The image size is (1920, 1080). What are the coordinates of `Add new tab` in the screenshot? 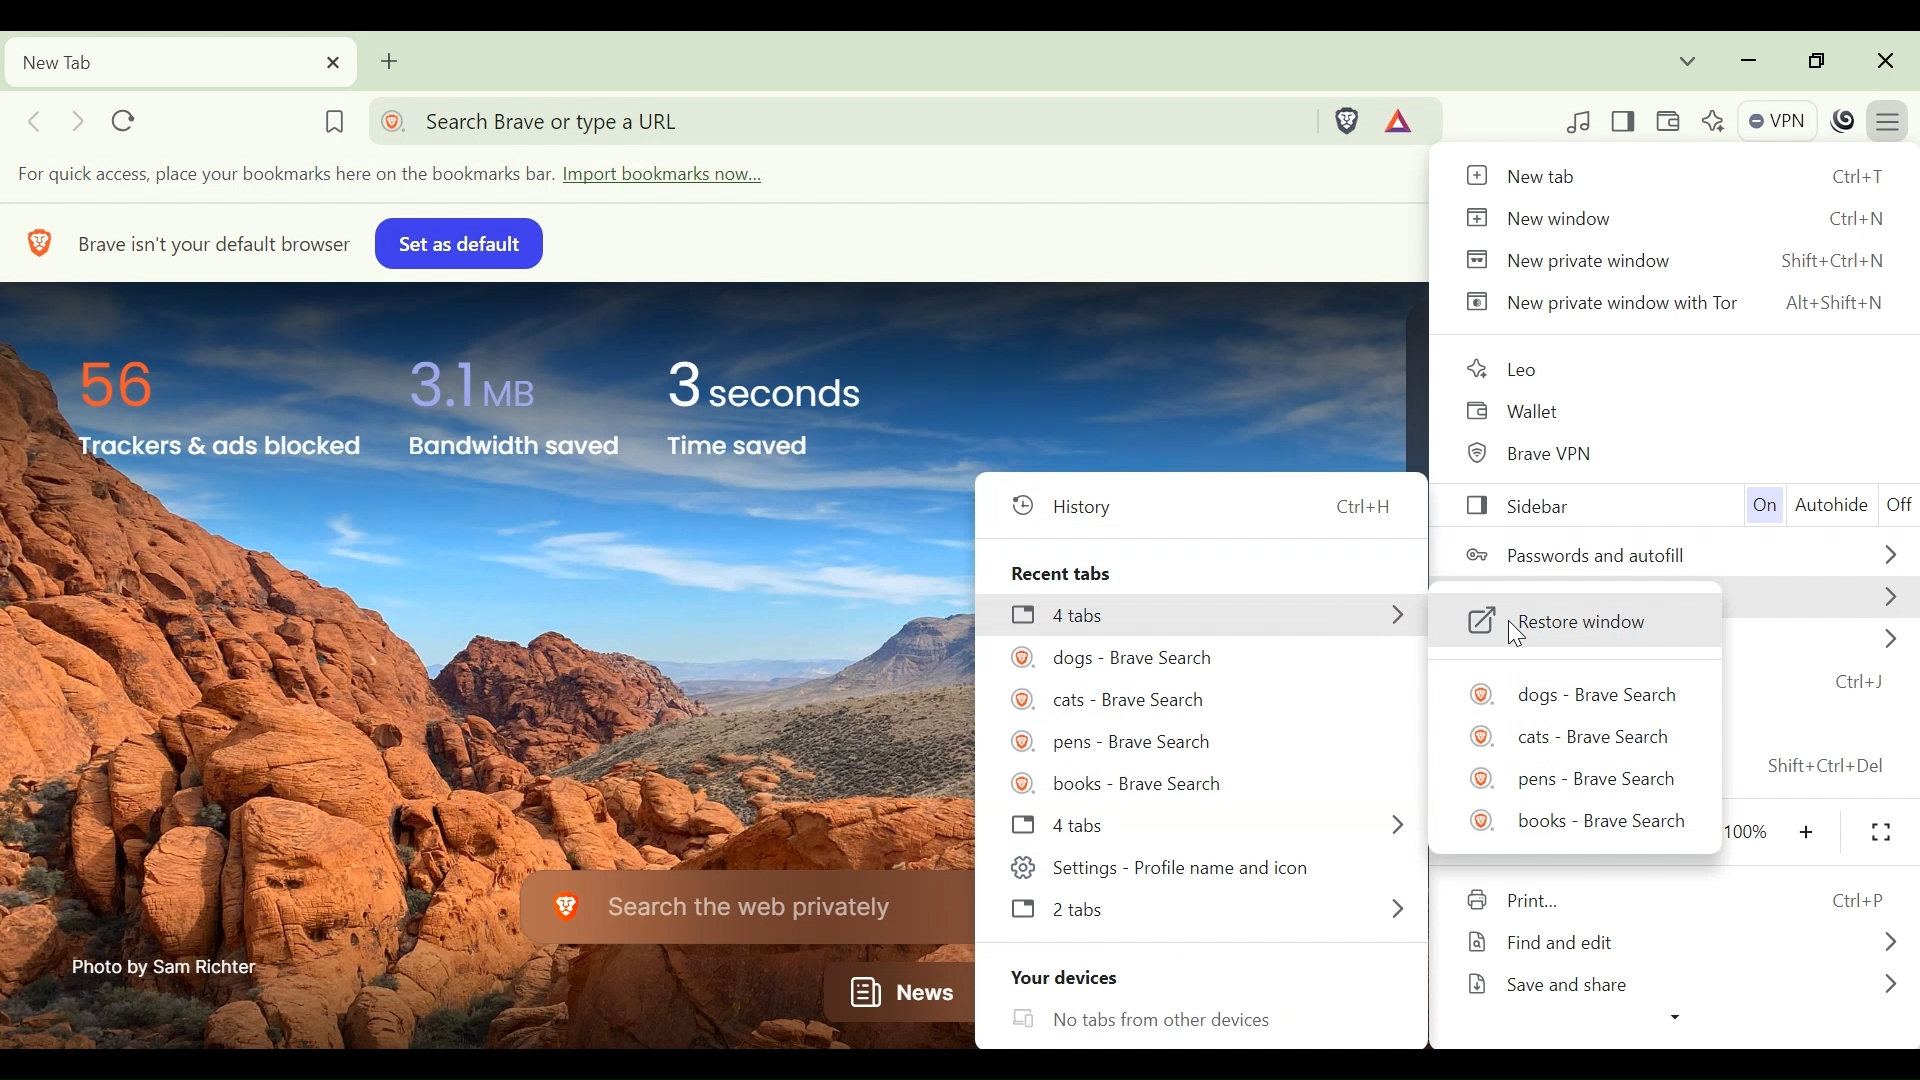 It's located at (391, 59).